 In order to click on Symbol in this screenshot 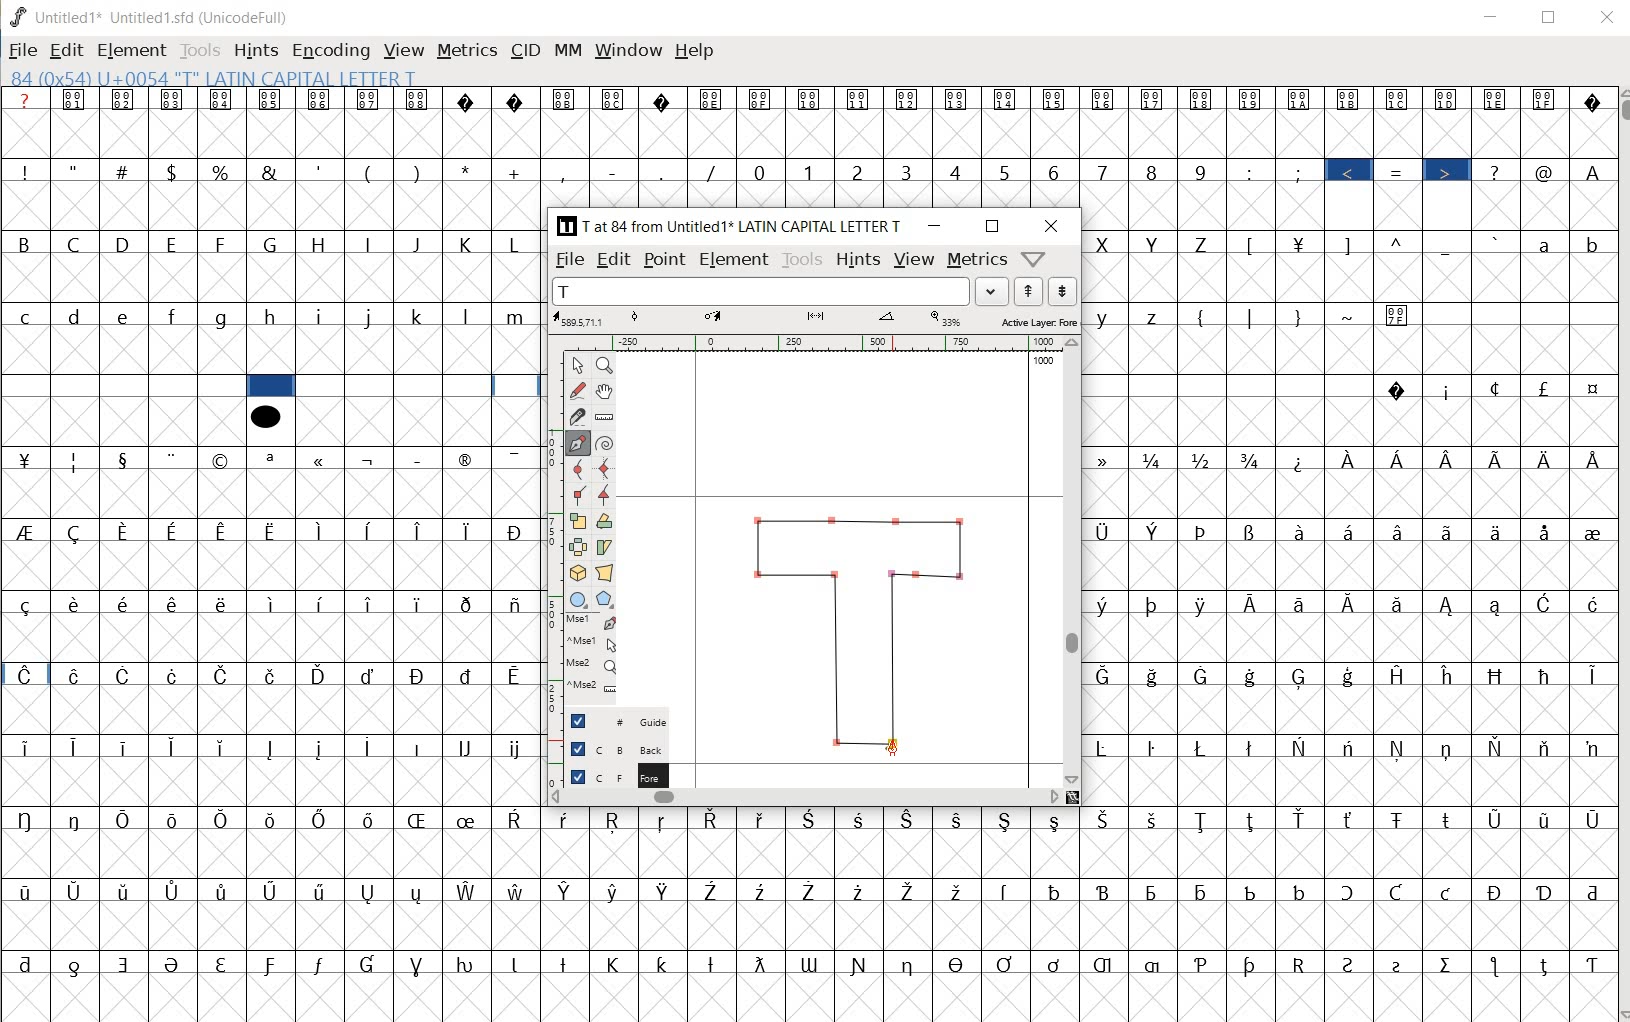, I will do `click(220, 99)`.